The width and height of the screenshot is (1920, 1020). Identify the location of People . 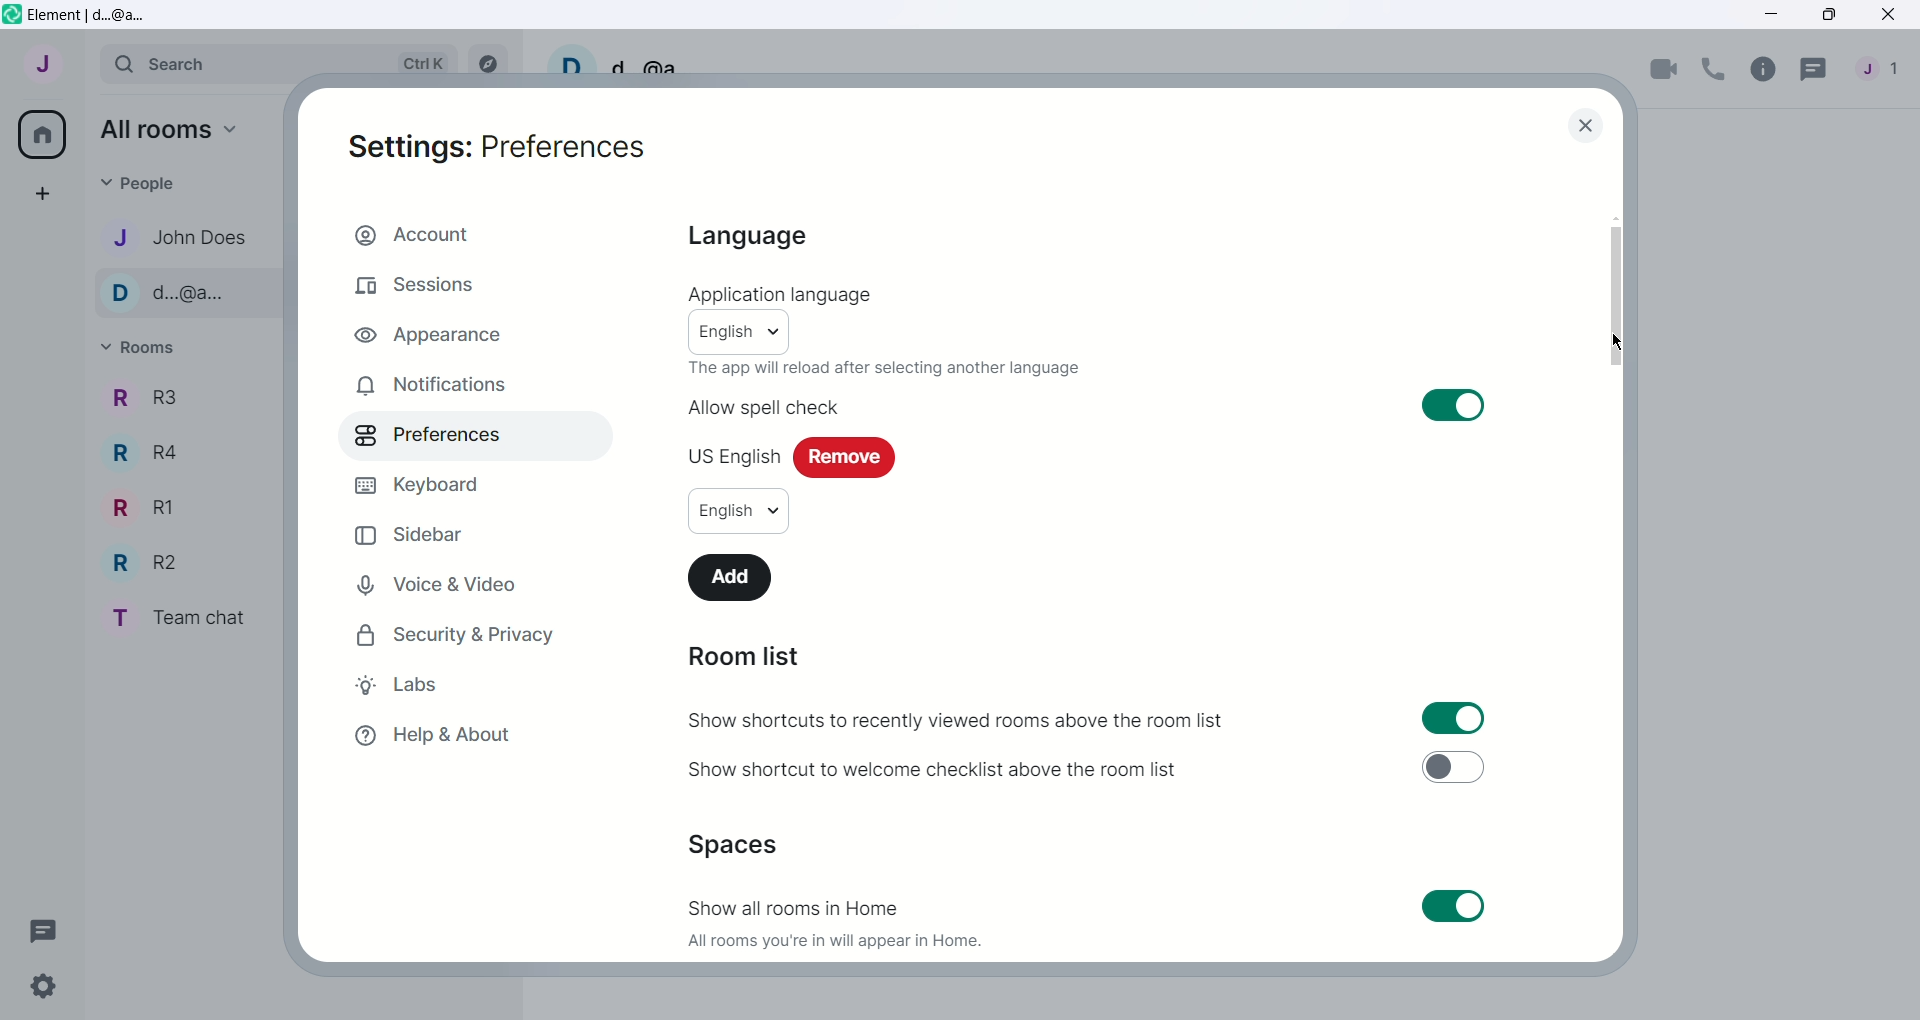
(143, 185).